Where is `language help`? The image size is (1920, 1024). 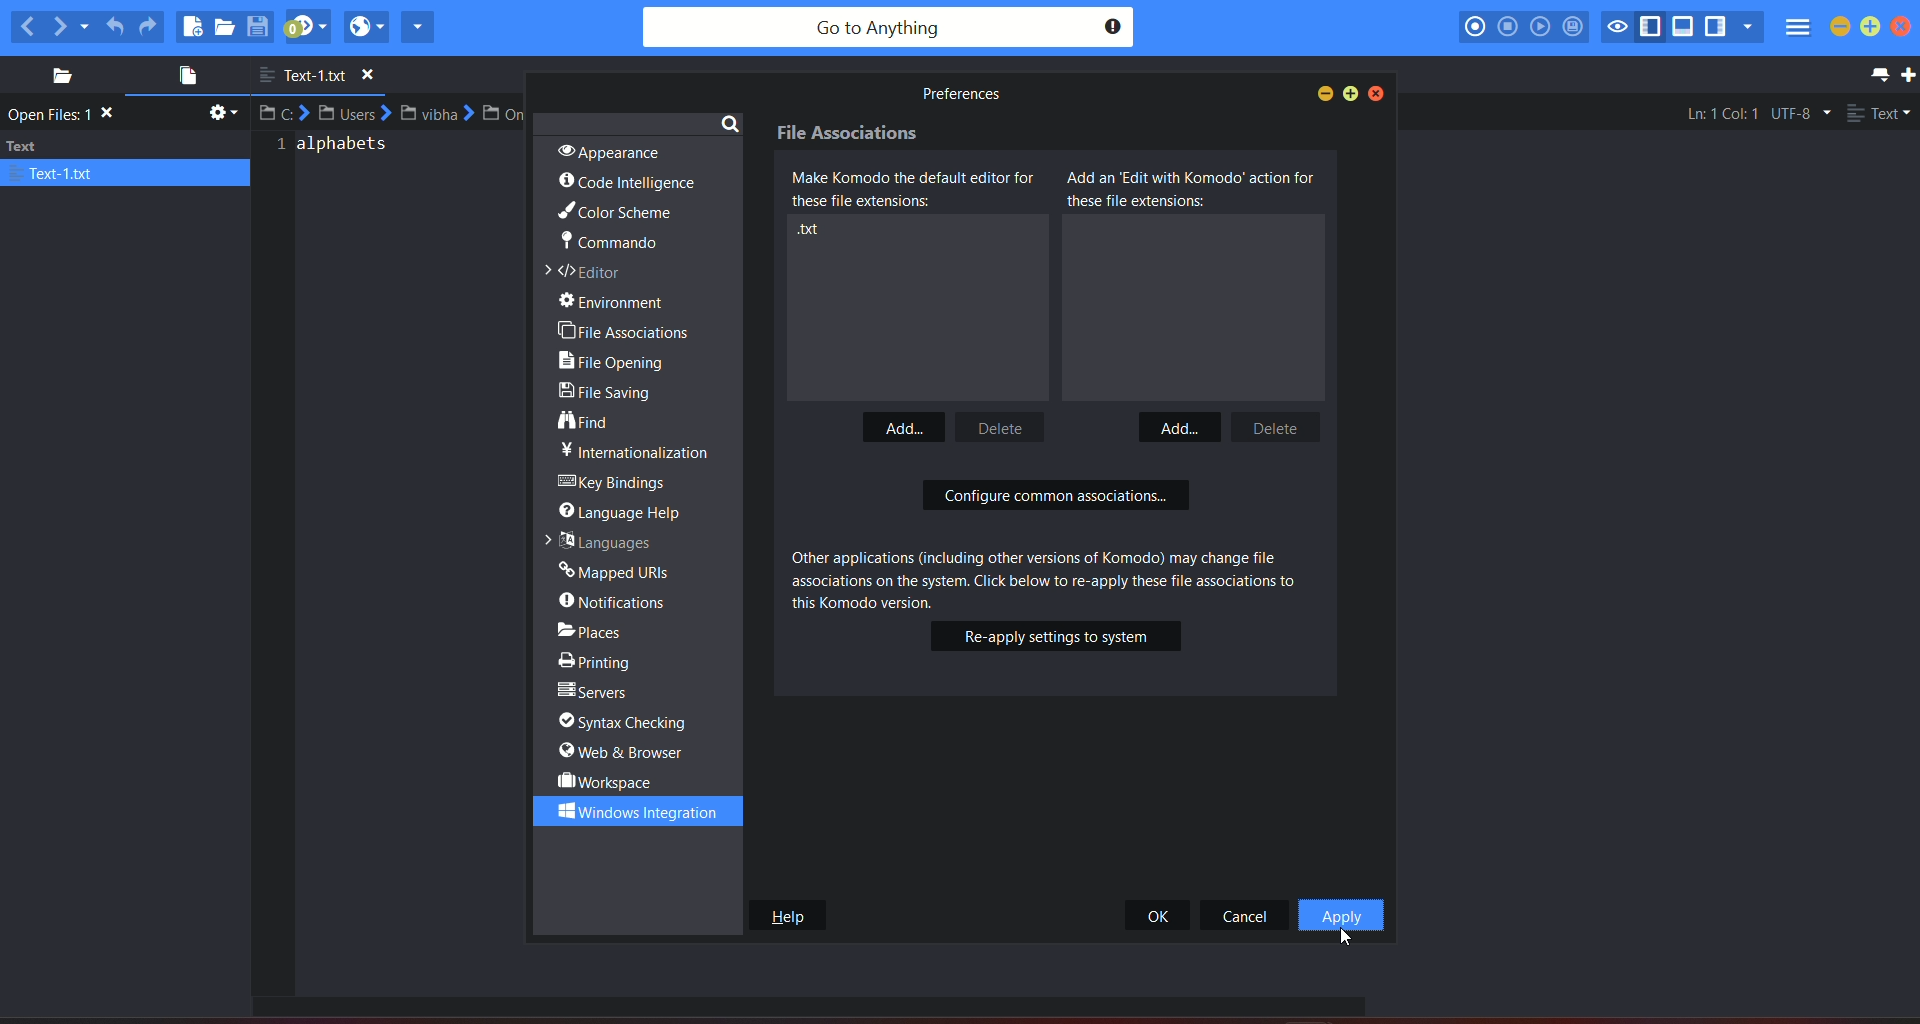
language help is located at coordinates (626, 510).